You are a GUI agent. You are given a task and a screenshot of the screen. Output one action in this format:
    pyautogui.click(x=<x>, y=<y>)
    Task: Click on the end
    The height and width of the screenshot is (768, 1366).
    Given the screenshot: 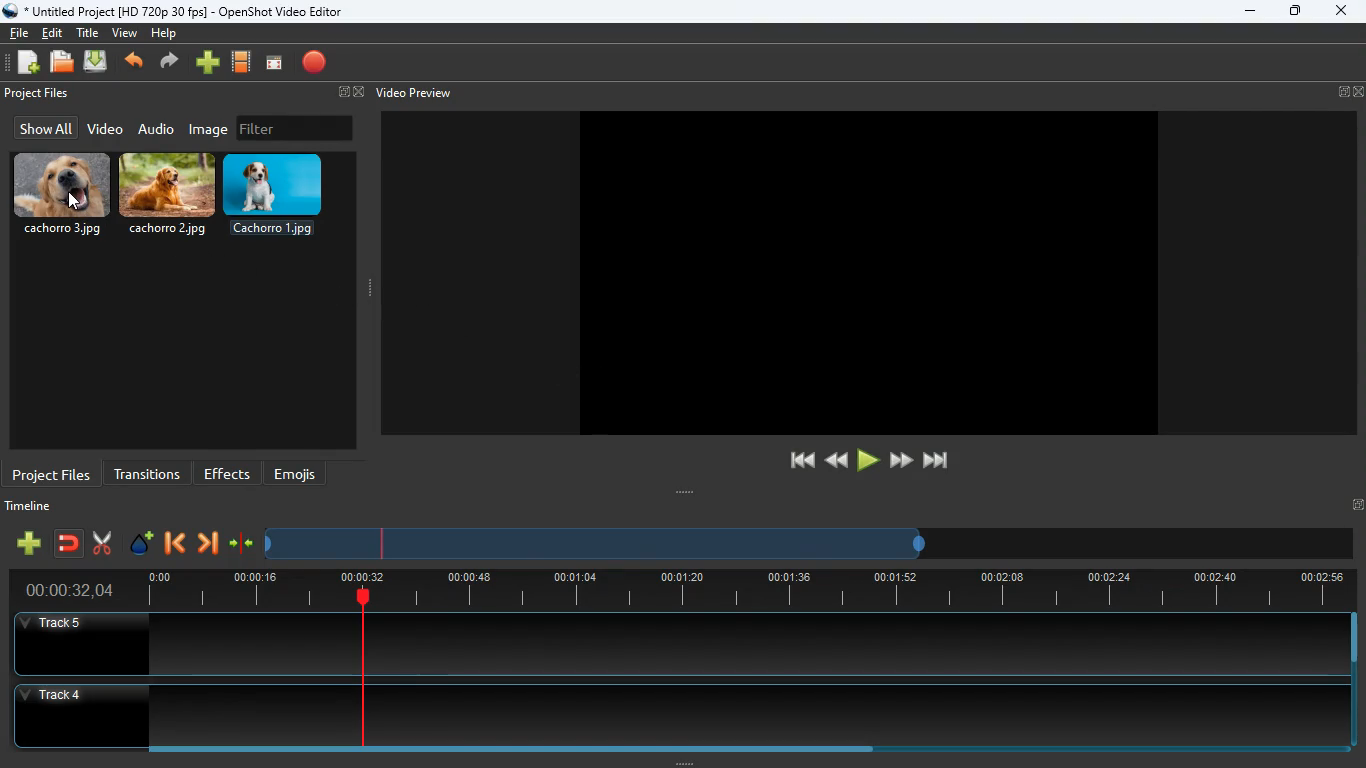 What is the action you would take?
    pyautogui.click(x=938, y=464)
    